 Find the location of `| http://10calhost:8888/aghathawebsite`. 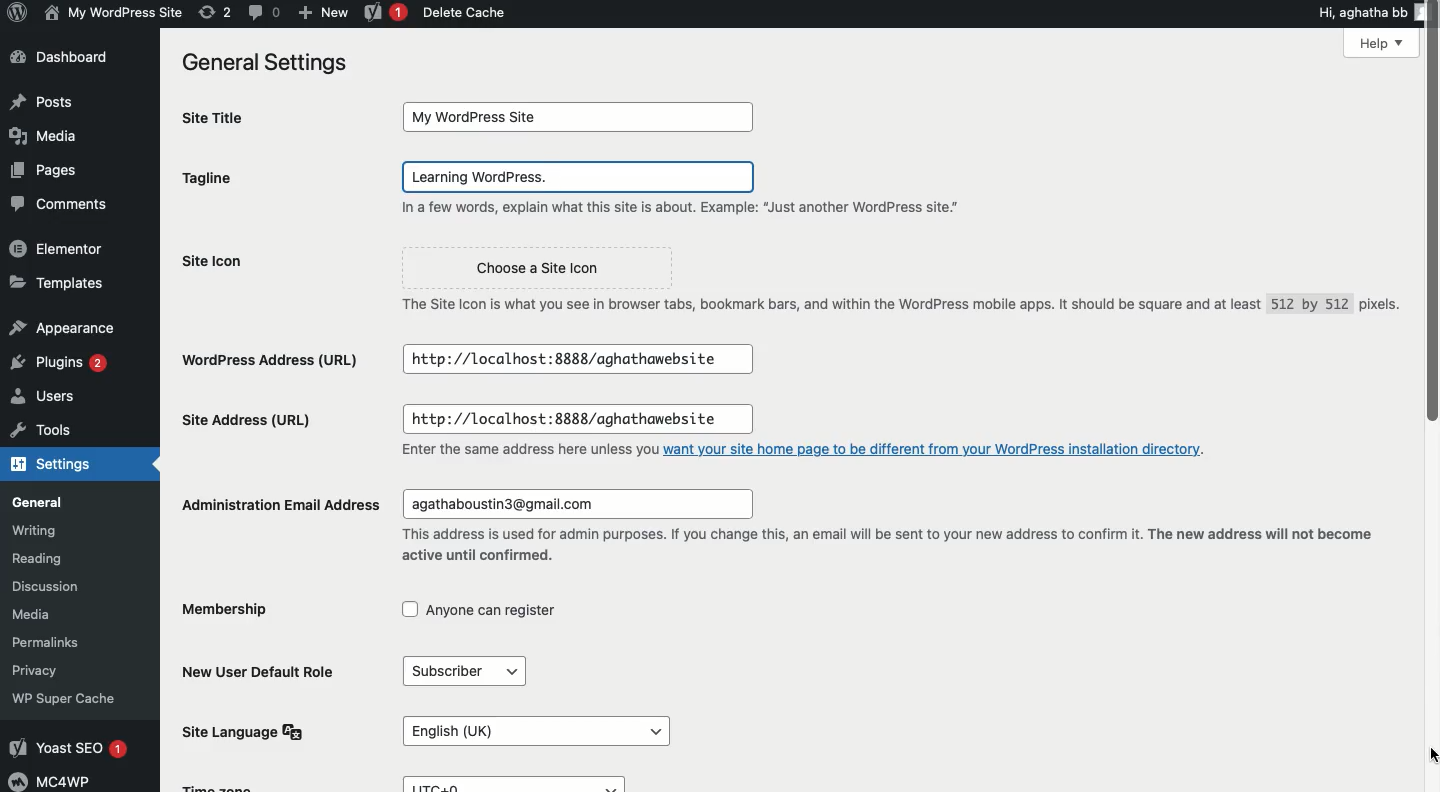

| http://10calhost:8888/aghathawebsite is located at coordinates (575, 357).